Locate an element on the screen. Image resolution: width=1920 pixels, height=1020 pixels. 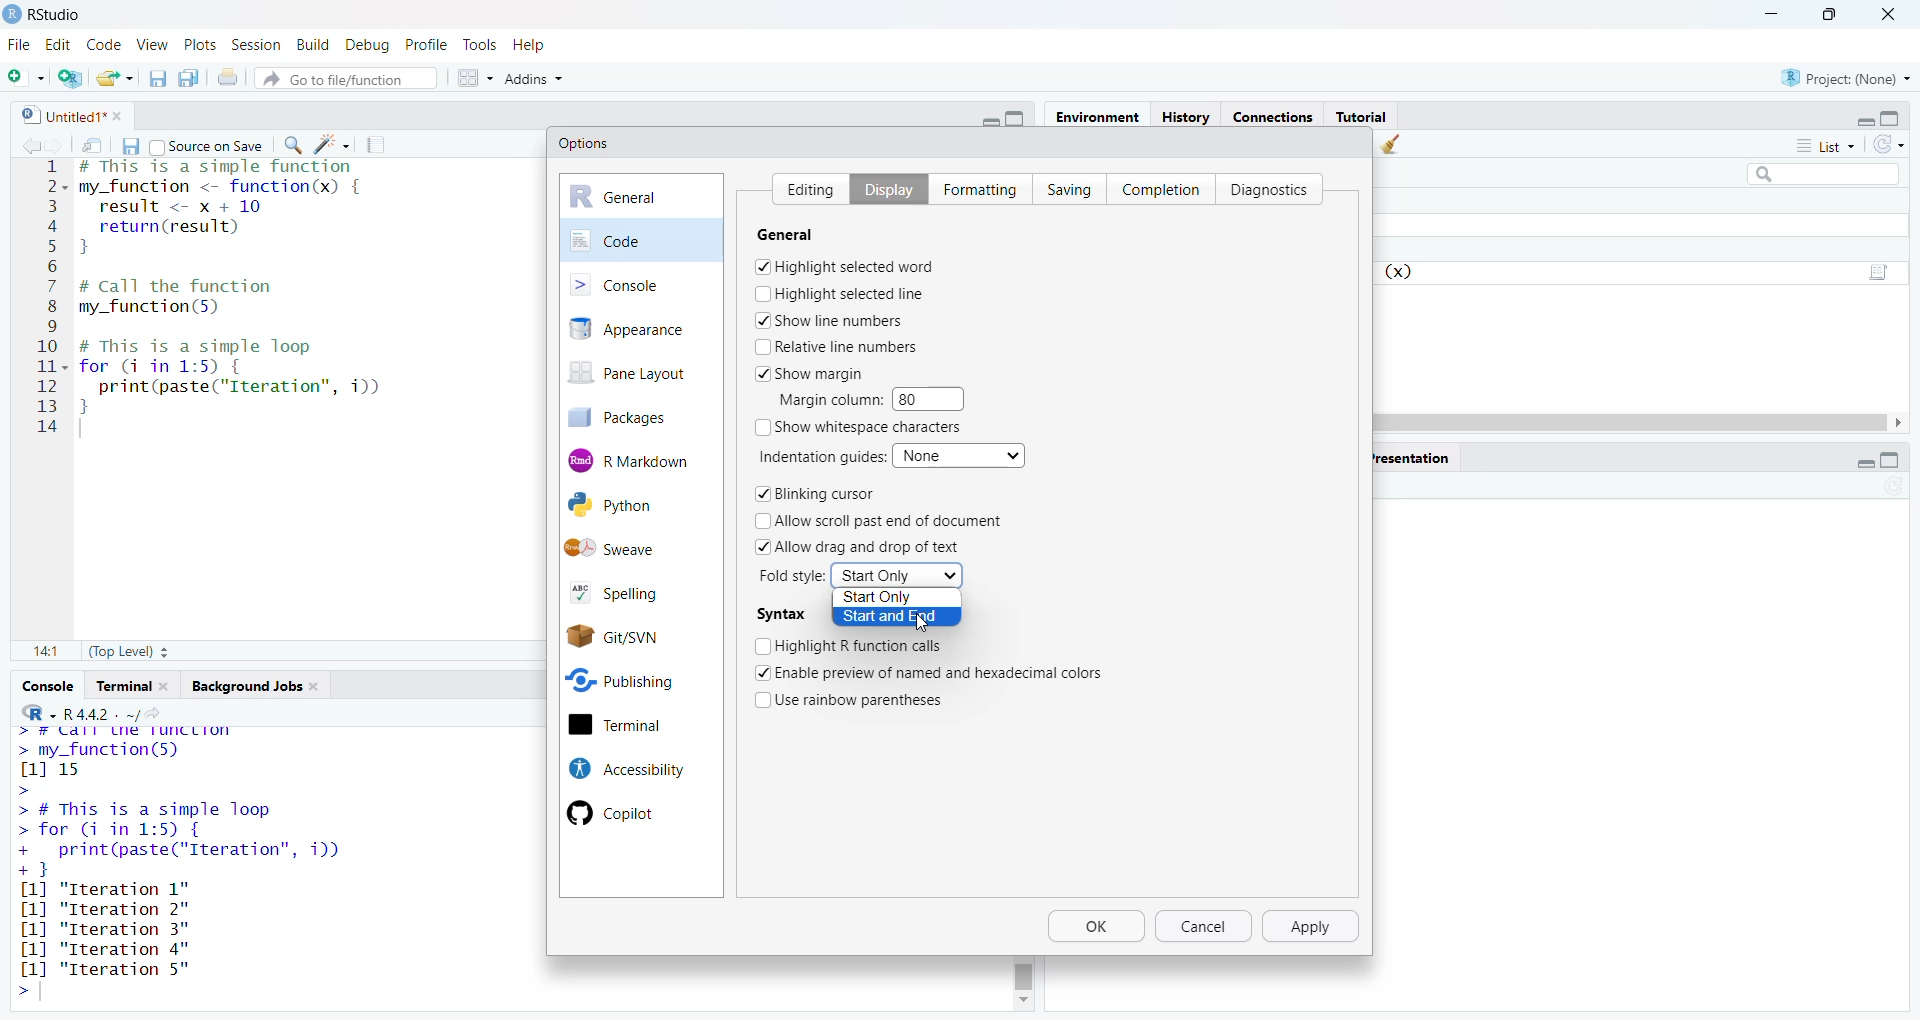
close  is located at coordinates (170, 686).